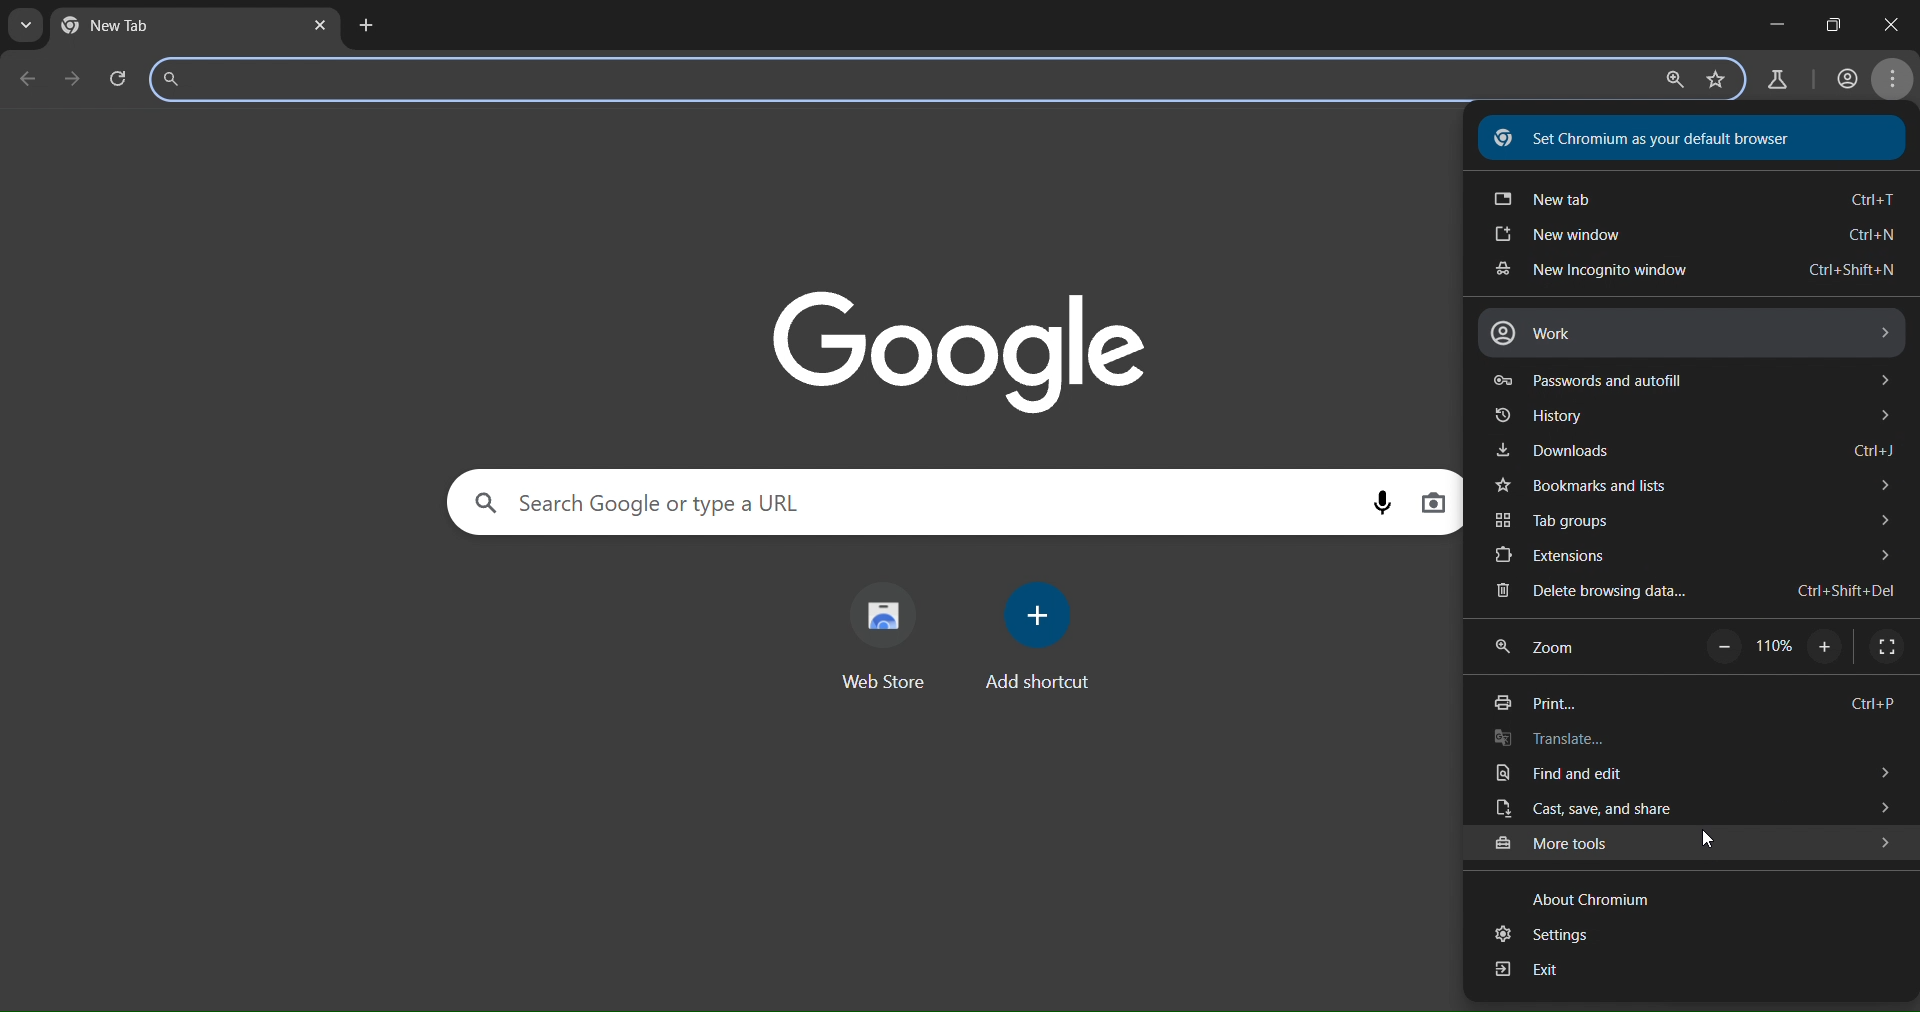 This screenshot has height=1012, width=1920. What do you see at coordinates (1691, 488) in the screenshot?
I see `bookmarks and lists` at bounding box center [1691, 488].